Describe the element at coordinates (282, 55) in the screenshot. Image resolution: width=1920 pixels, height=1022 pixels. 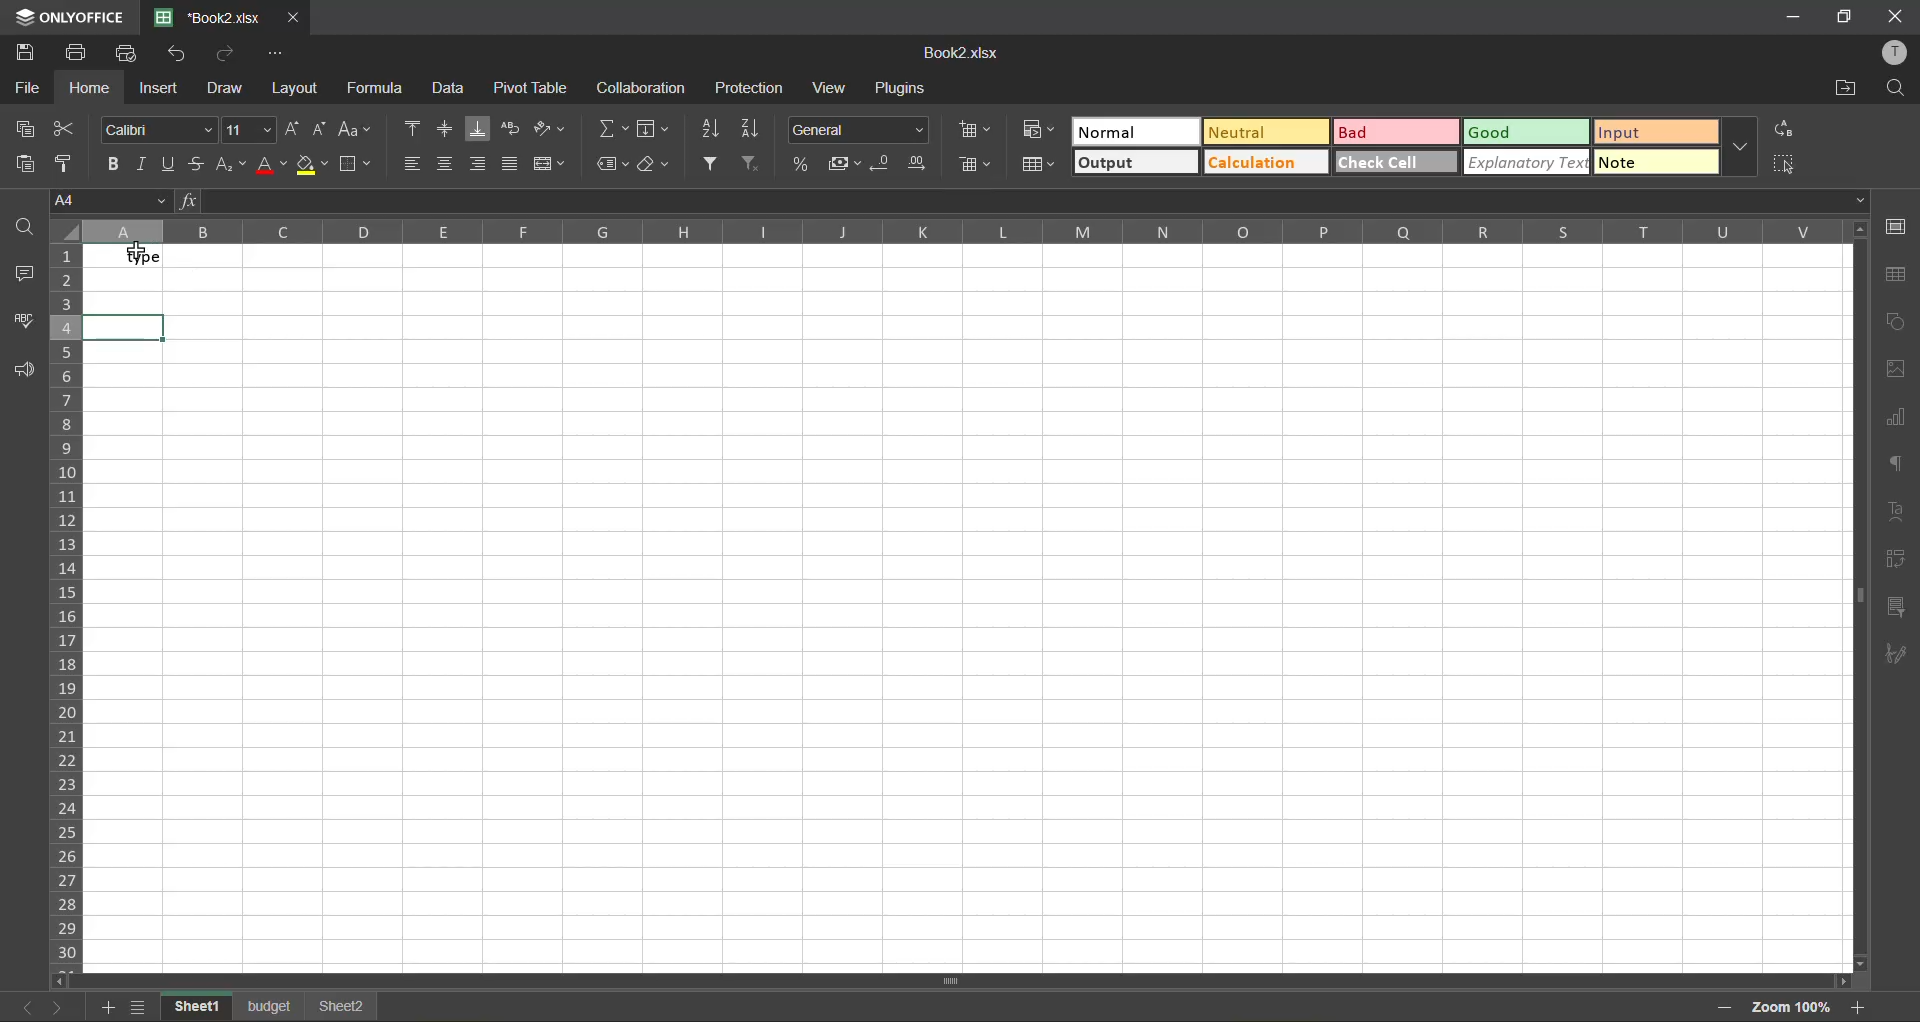
I see `customize quick access toolbar` at that location.